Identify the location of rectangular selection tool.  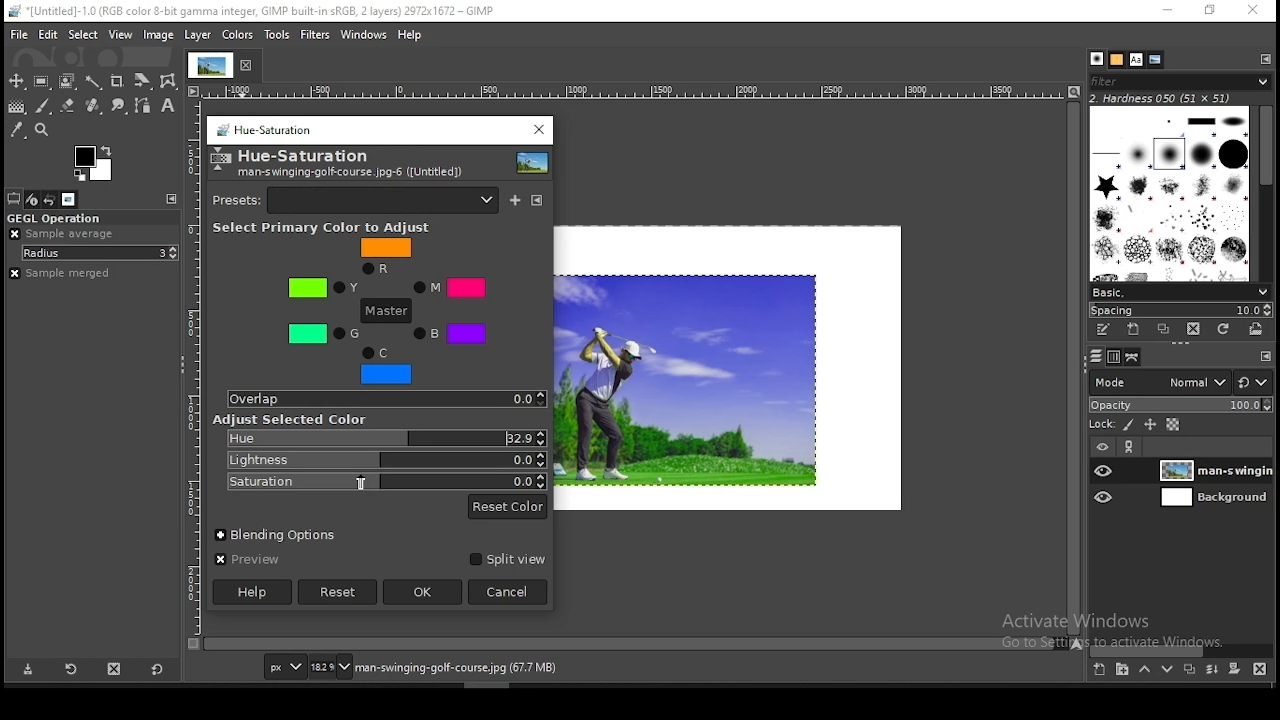
(42, 82).